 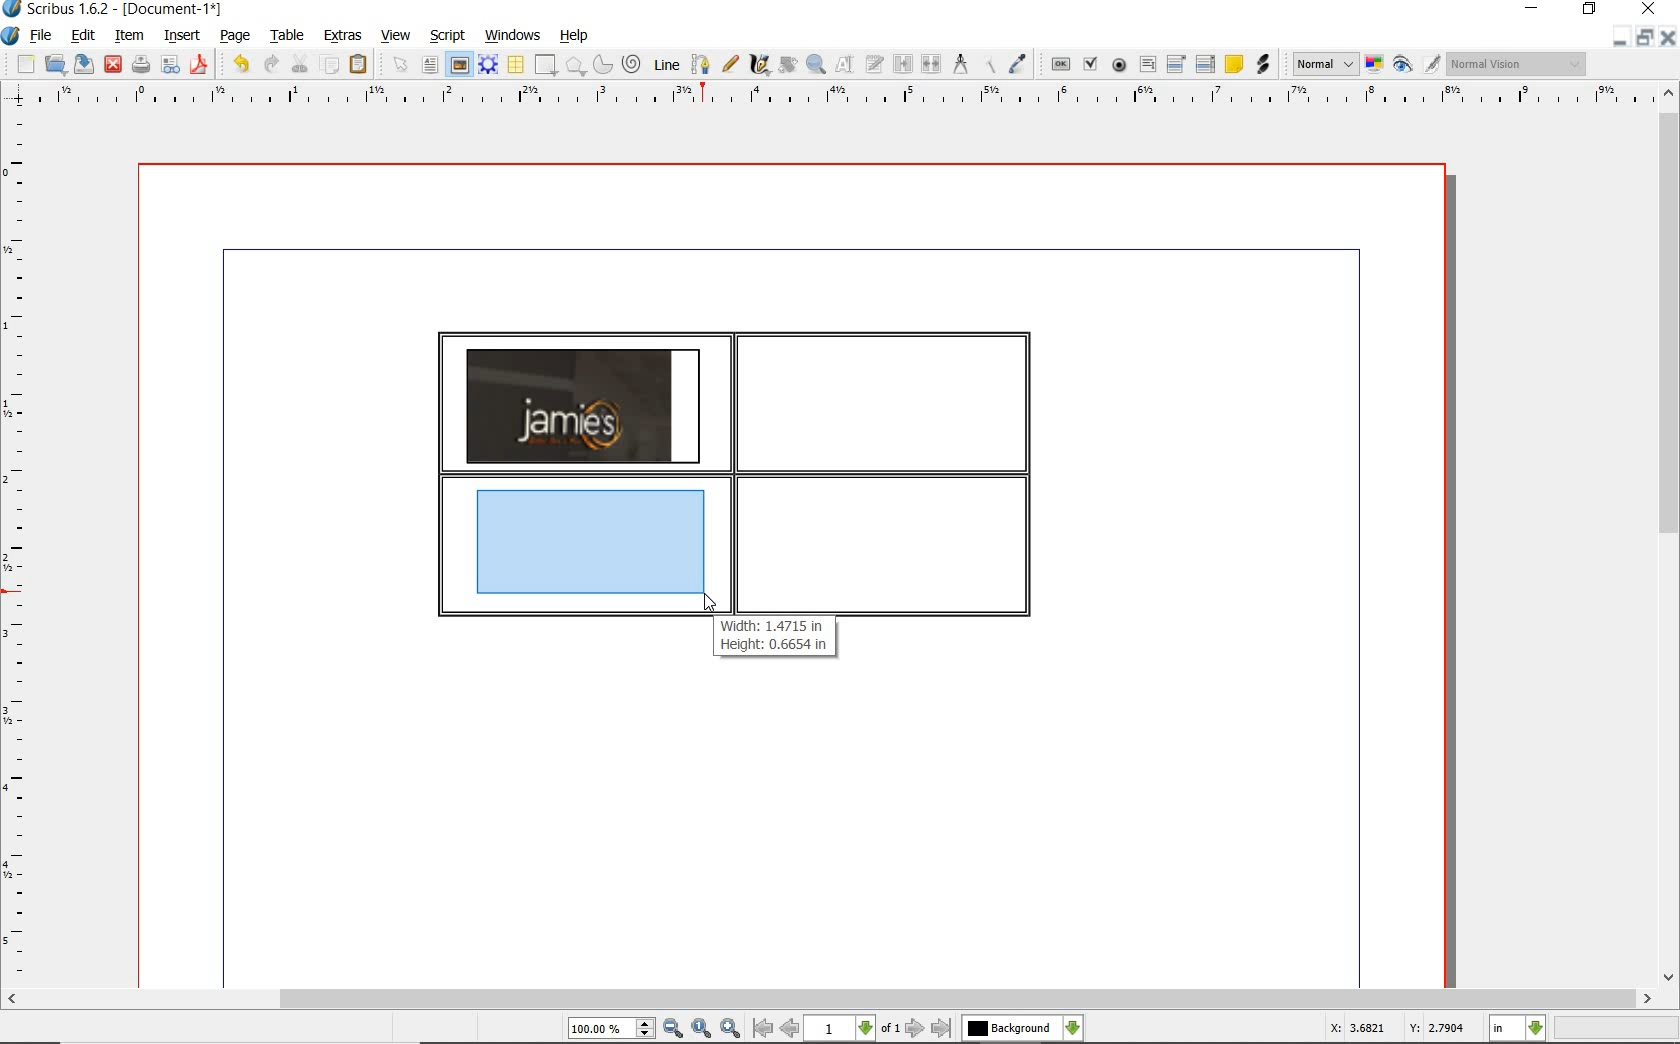 What do you see at coordinates (512, 36) in the screenshot?
I see `windows` at bounding box center [512, 36].